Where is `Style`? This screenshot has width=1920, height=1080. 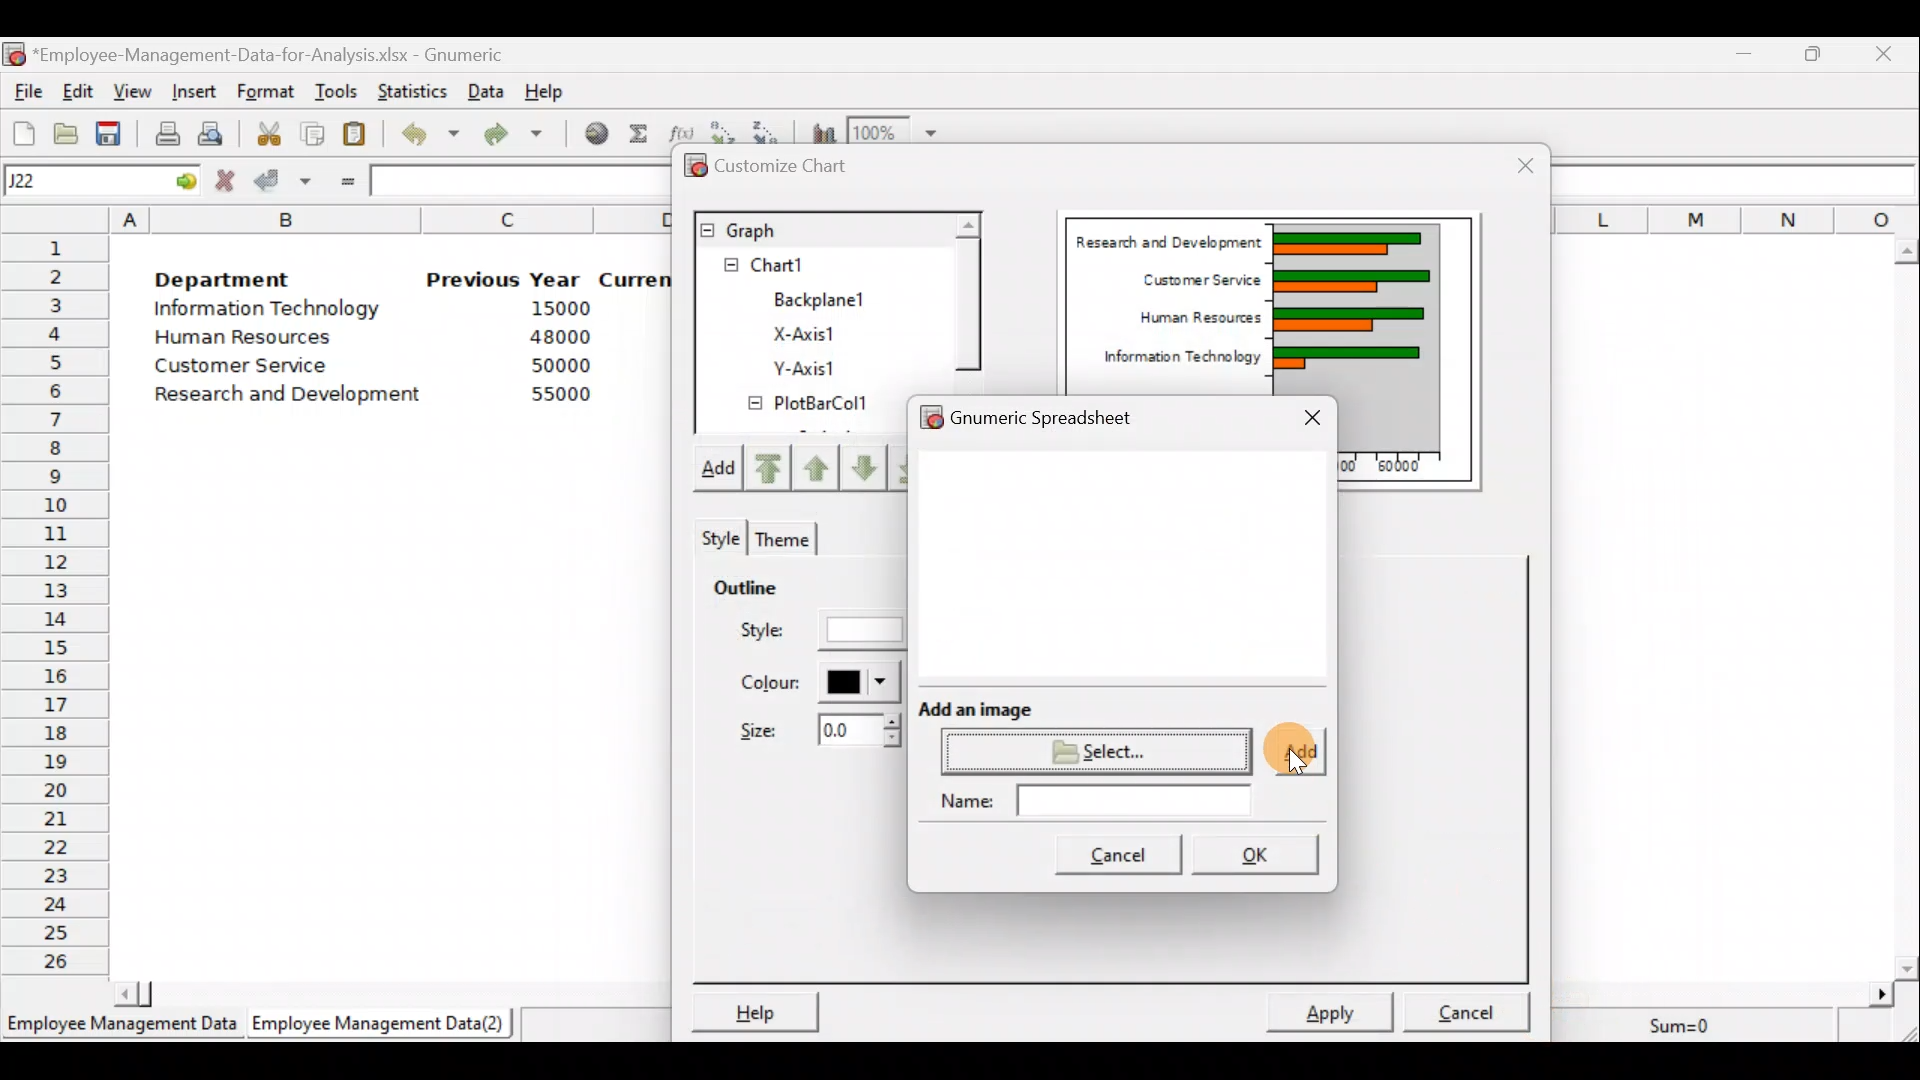 Style is located at coordinates (718, 536).